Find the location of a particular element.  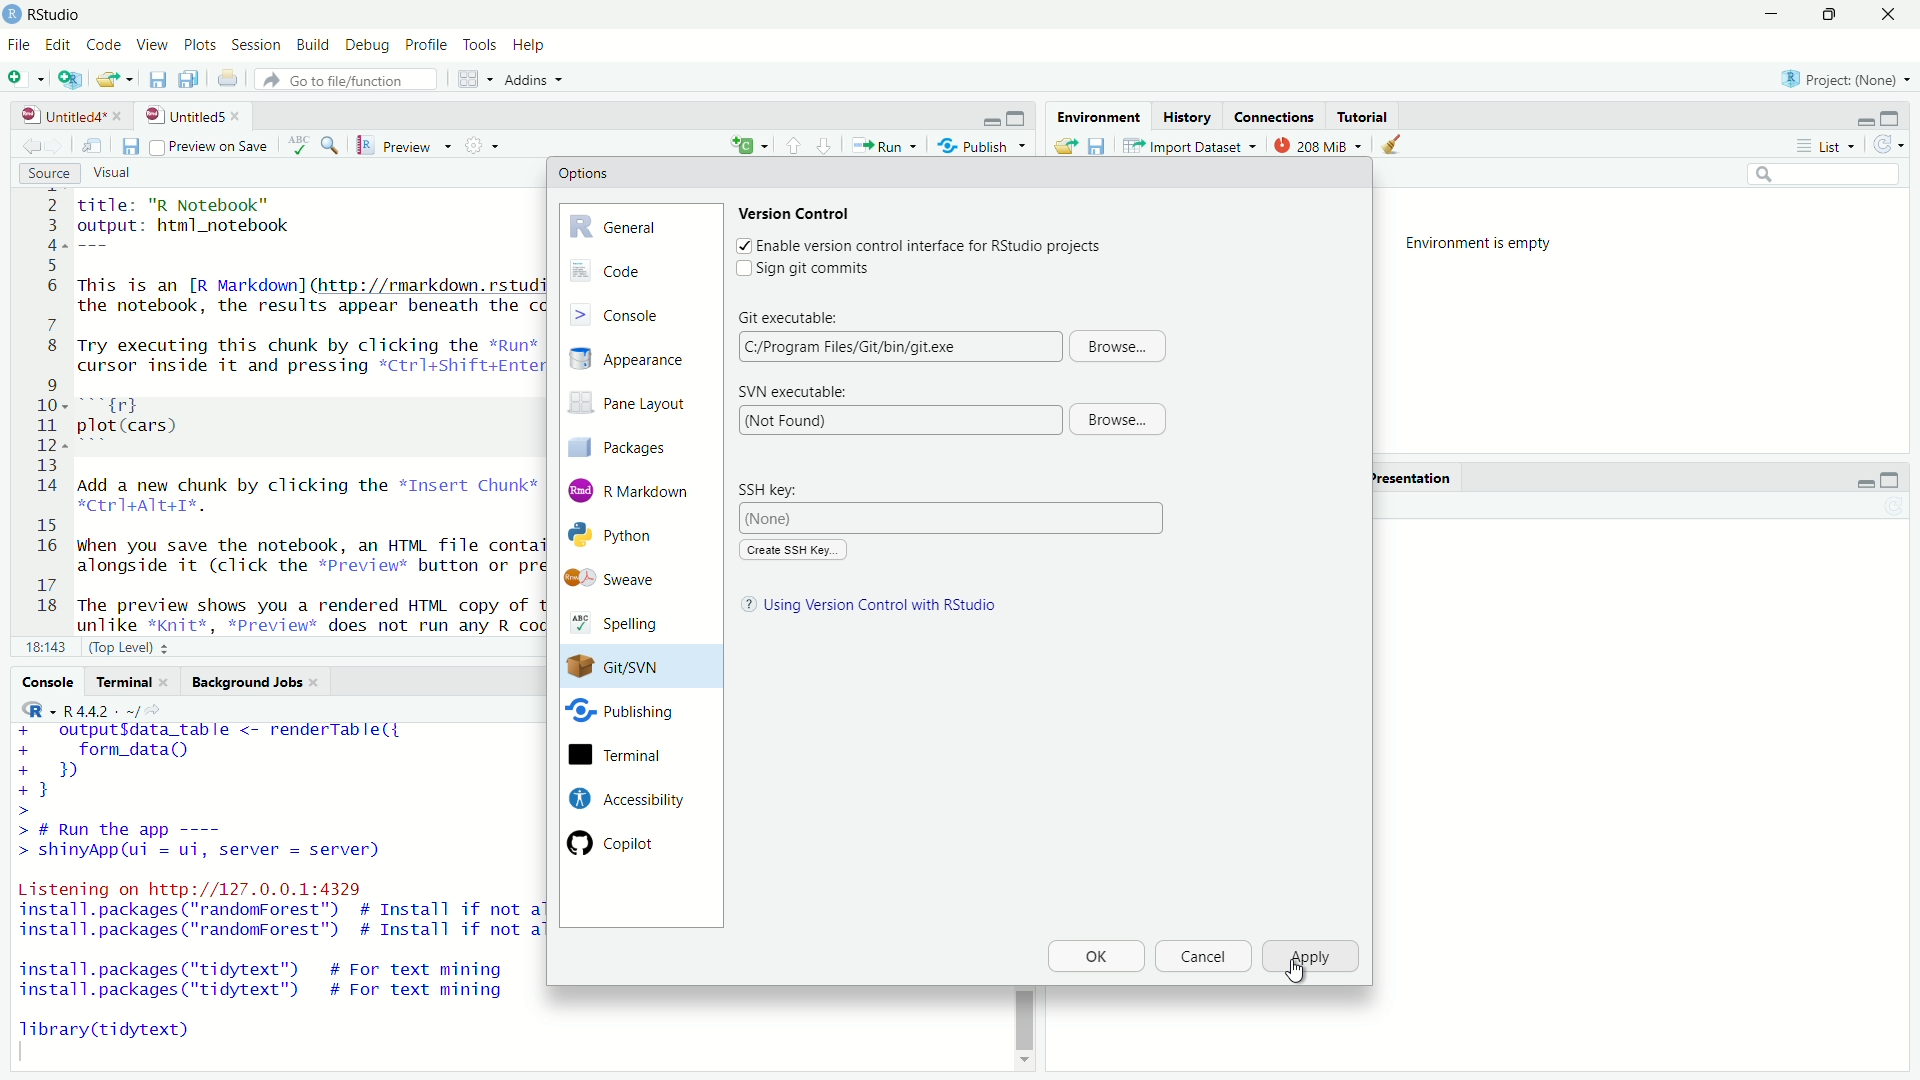

Git/SVN is located at coordinates (622, 667).